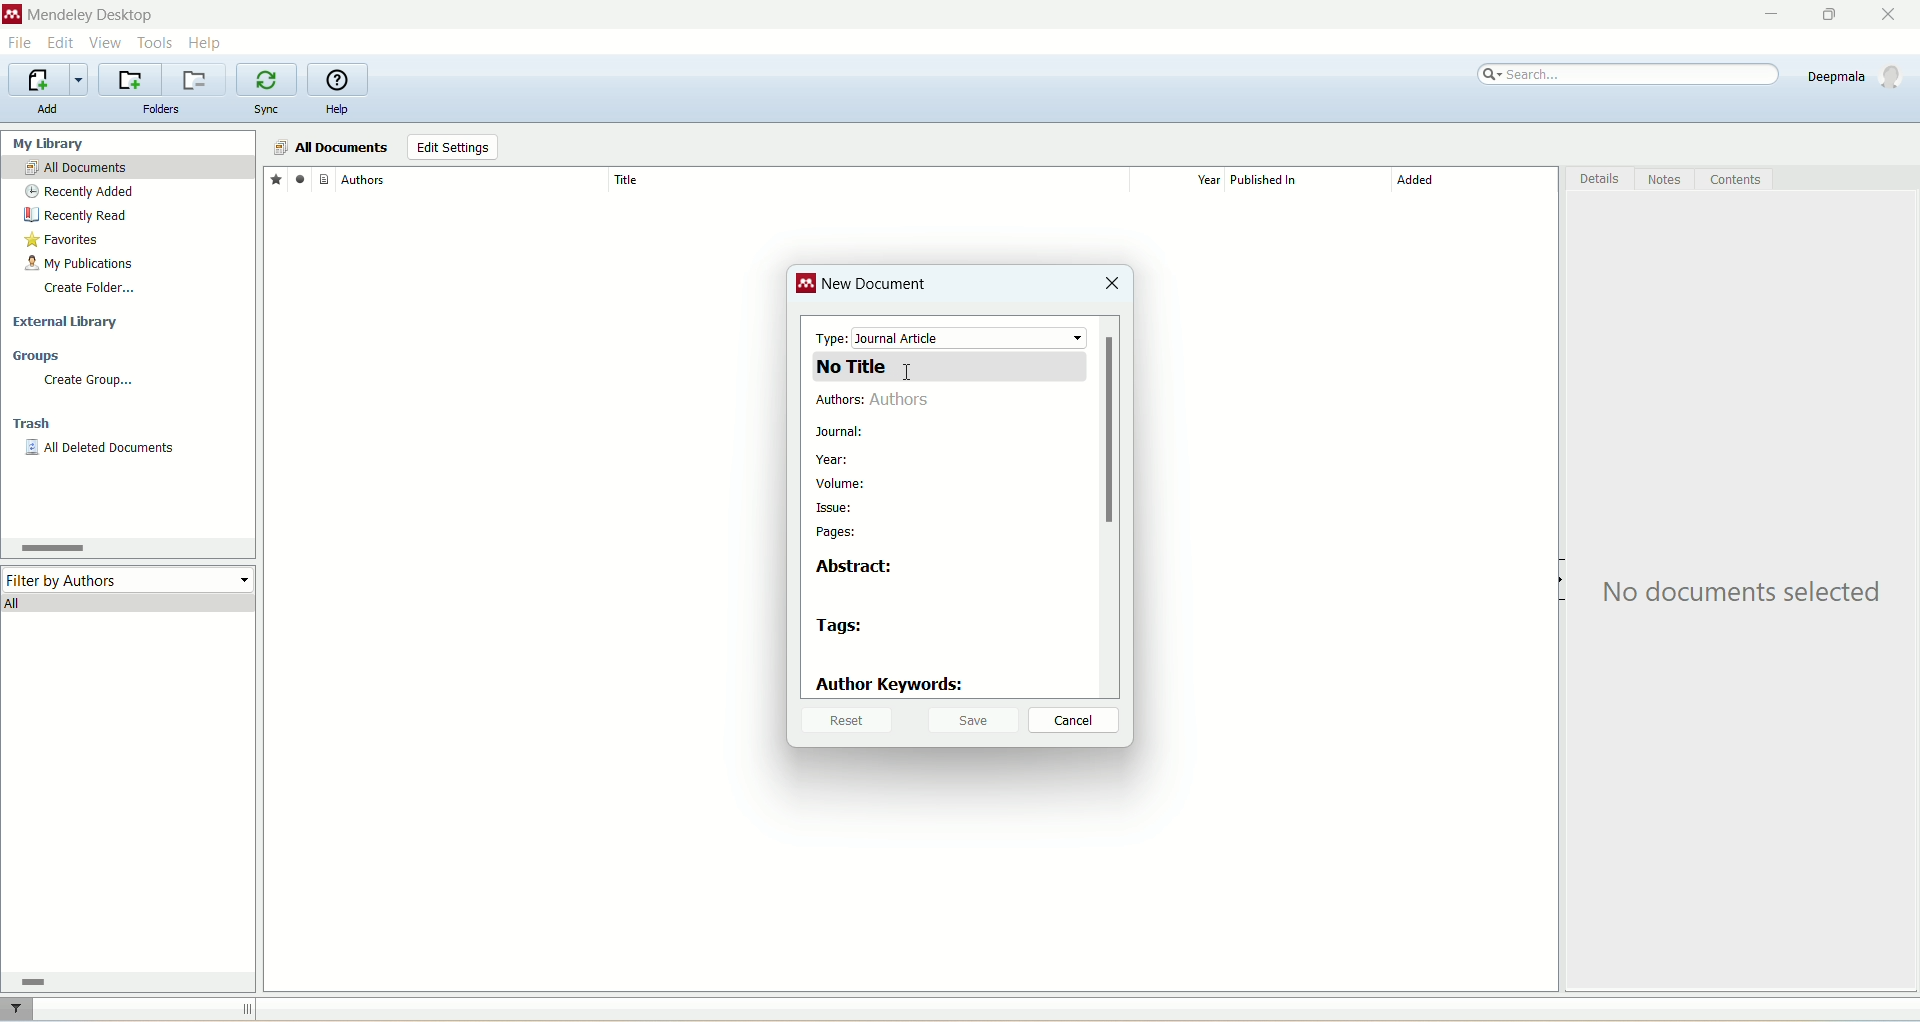 This screenshot has width=1920, height=1022. I want to click on file, so click(19, 45).